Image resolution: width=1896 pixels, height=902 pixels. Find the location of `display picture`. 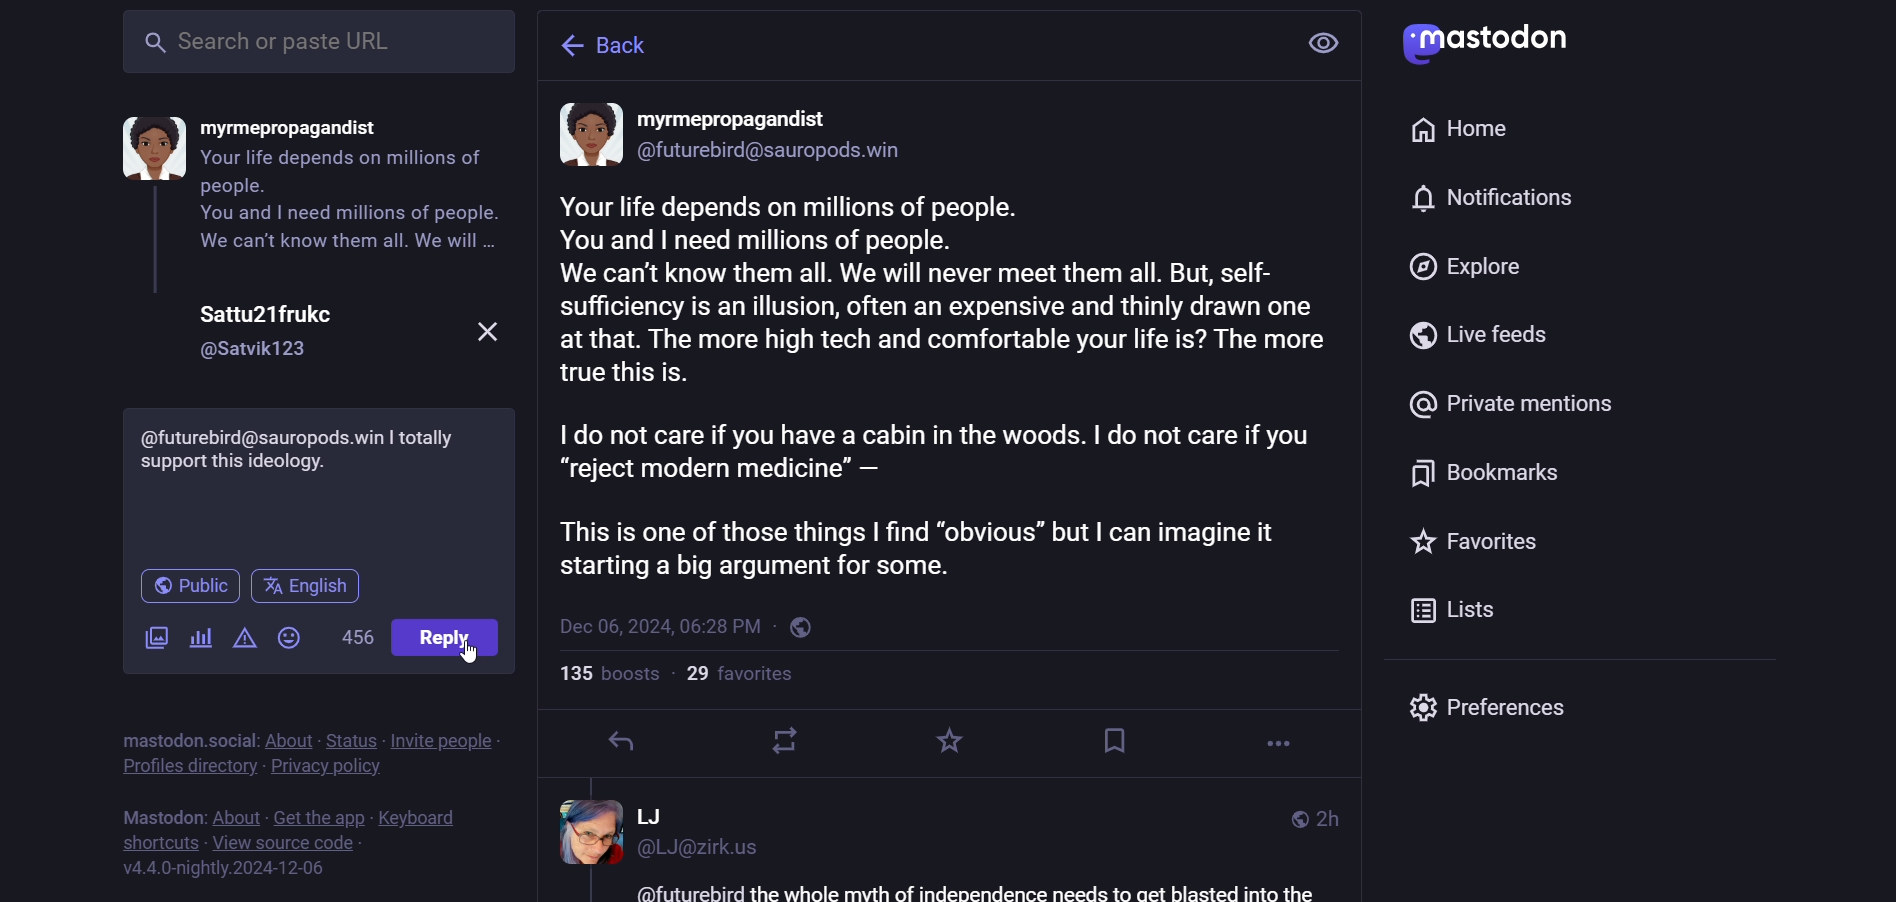

display picture is located at coordinates (586, 135).